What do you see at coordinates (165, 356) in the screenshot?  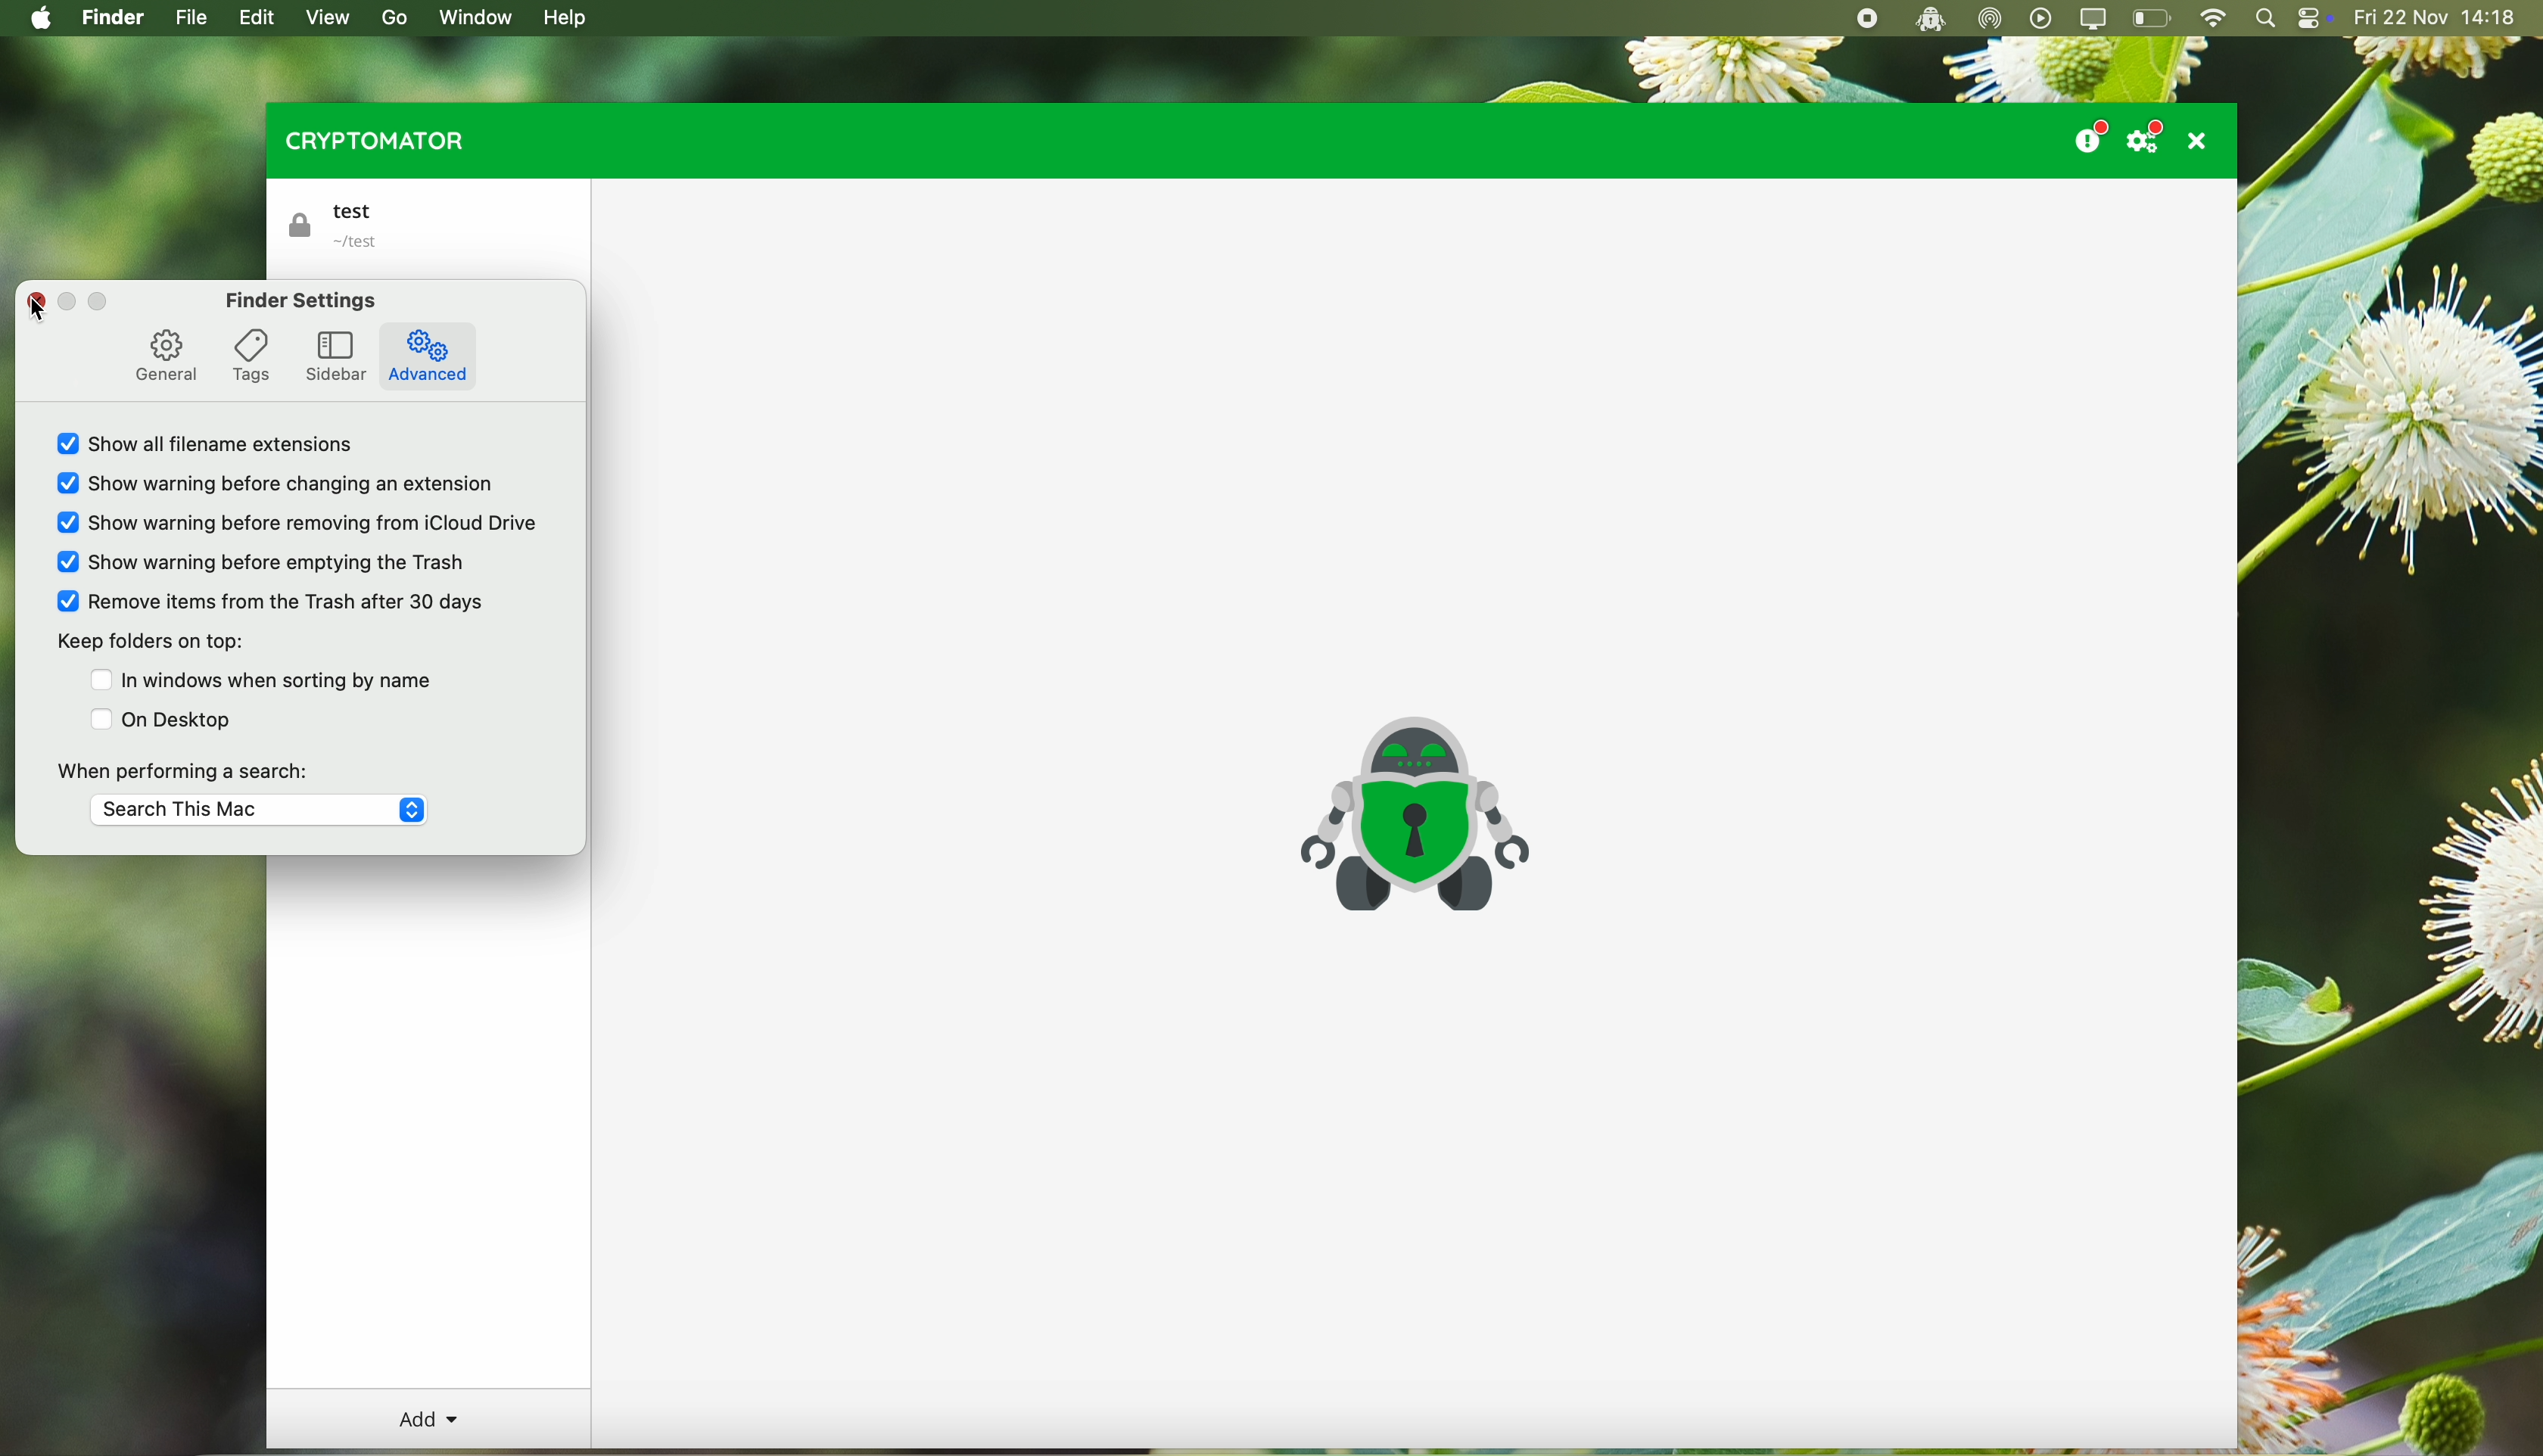 I see `general` at bounding box center [165, 356].